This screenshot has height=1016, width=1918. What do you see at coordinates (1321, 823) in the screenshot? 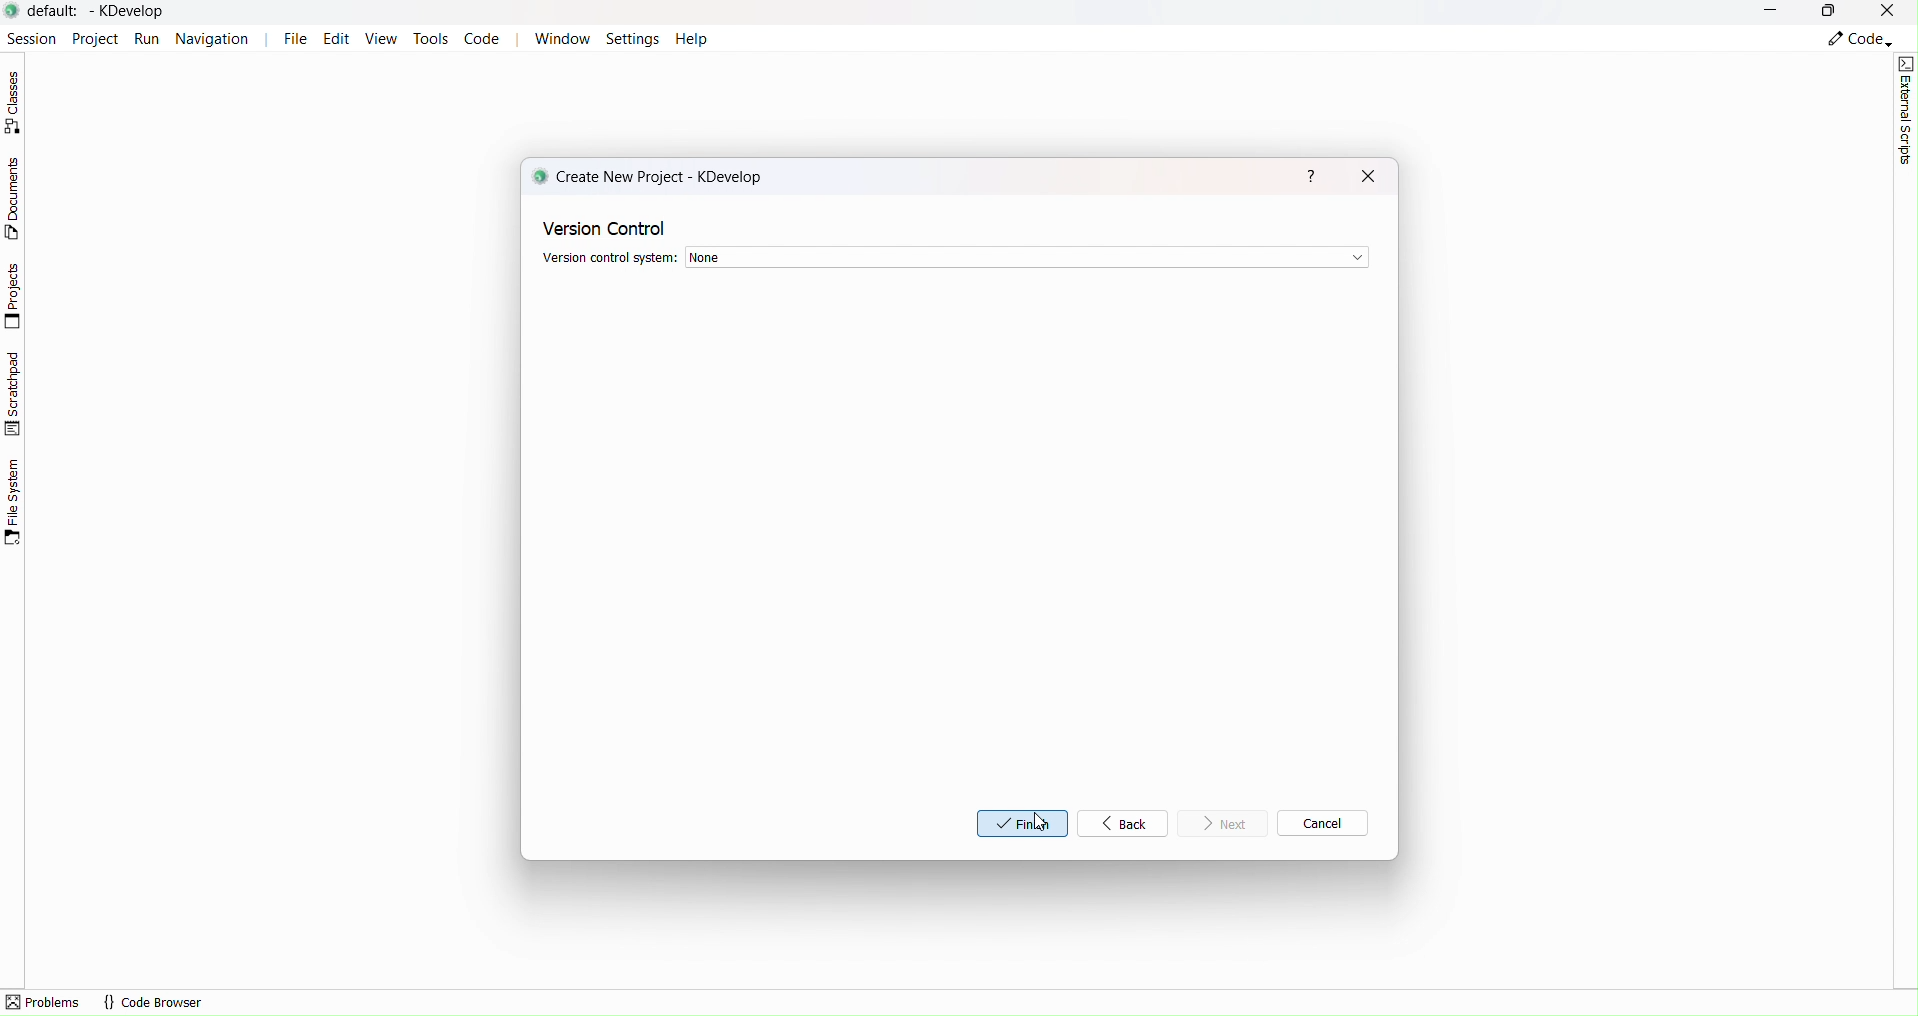
I see `Cancel` at bounding box center [1321, 823].